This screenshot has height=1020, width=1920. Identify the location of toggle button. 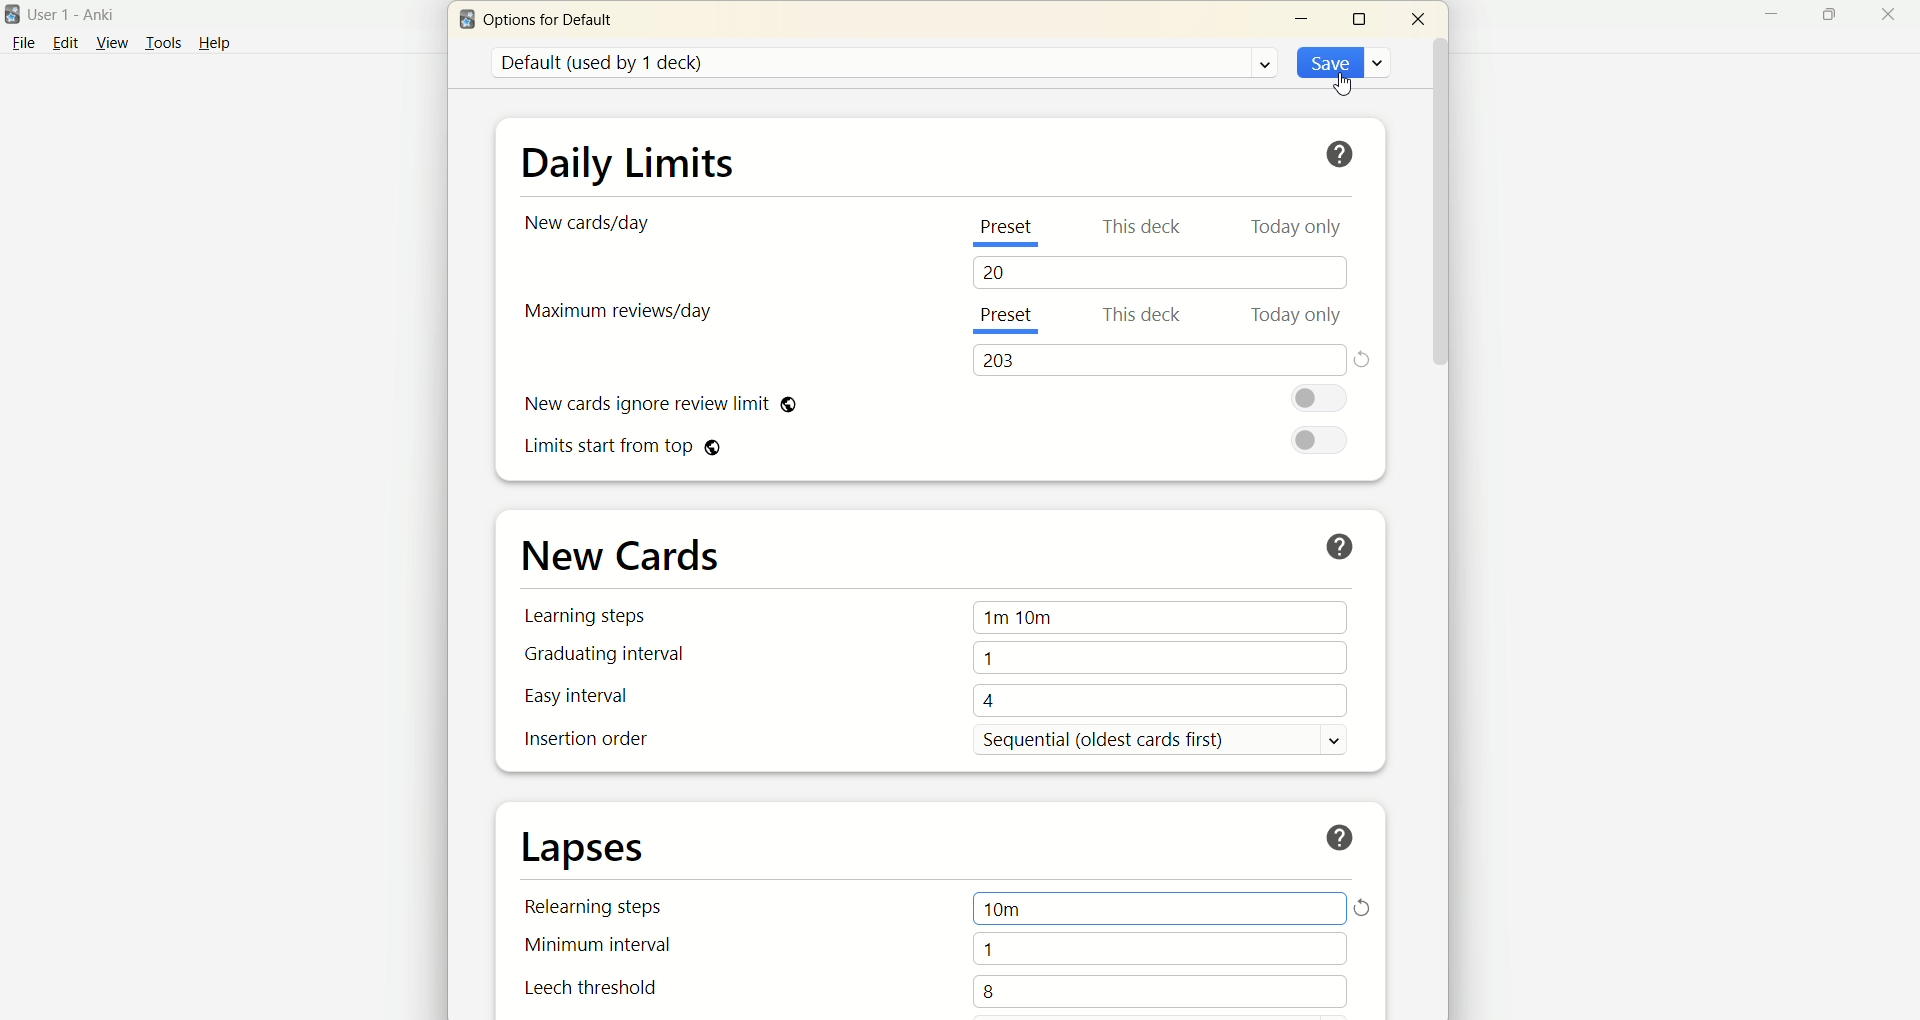
(1318, 442).